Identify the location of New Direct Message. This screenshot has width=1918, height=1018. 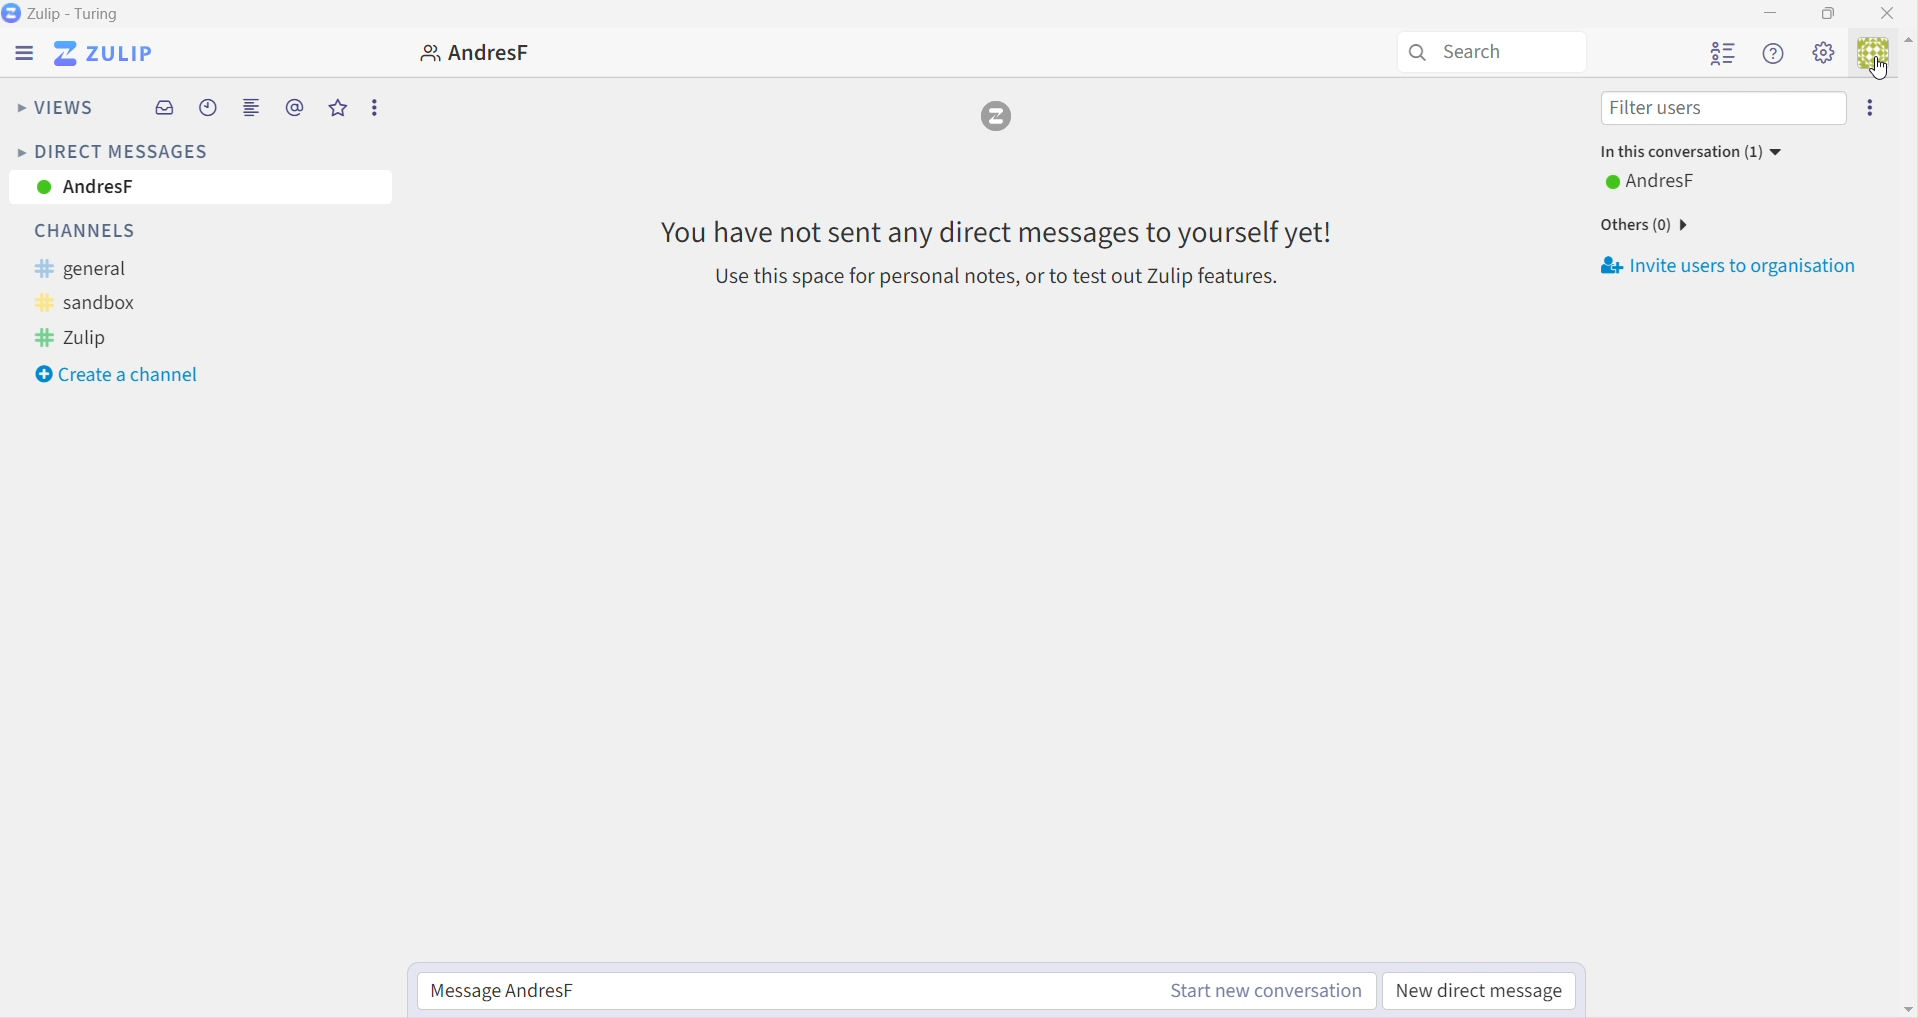
(1484, 992).